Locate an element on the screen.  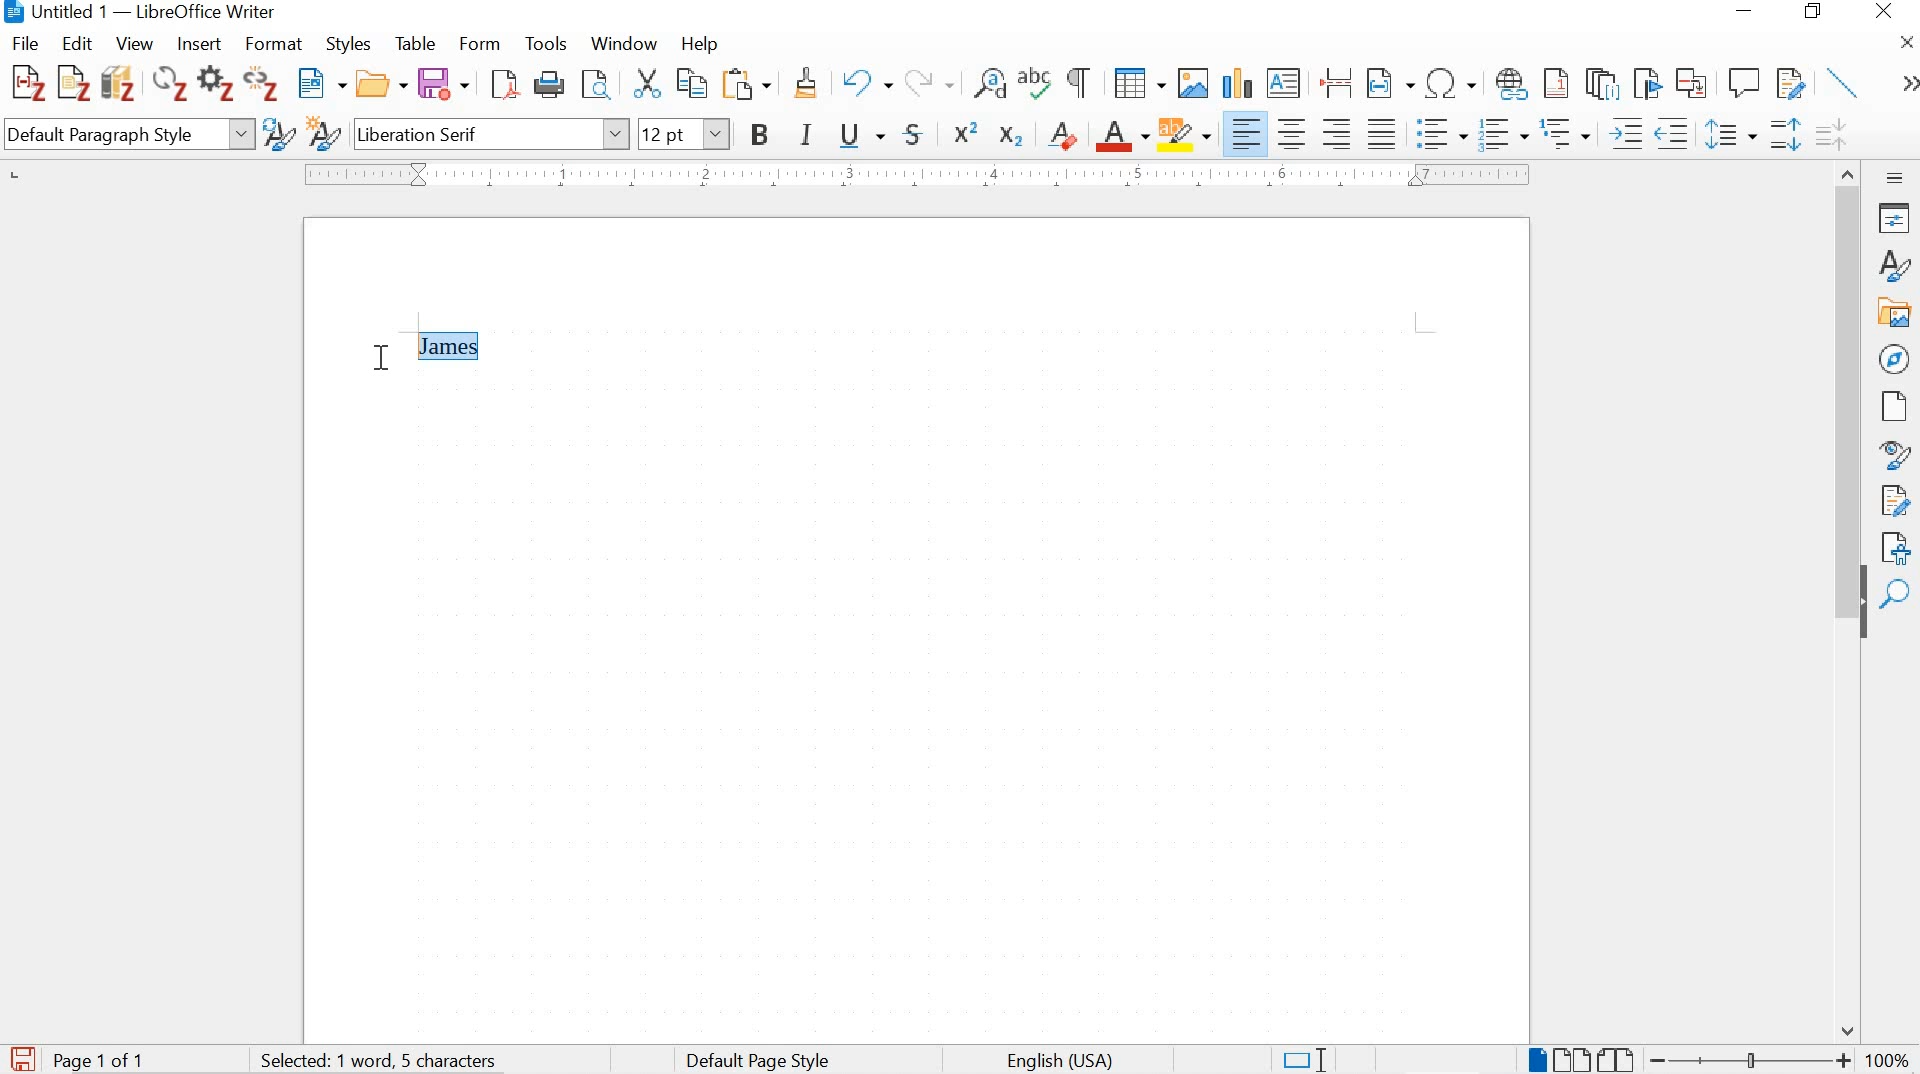
tools is located at coordinates (547, 44).